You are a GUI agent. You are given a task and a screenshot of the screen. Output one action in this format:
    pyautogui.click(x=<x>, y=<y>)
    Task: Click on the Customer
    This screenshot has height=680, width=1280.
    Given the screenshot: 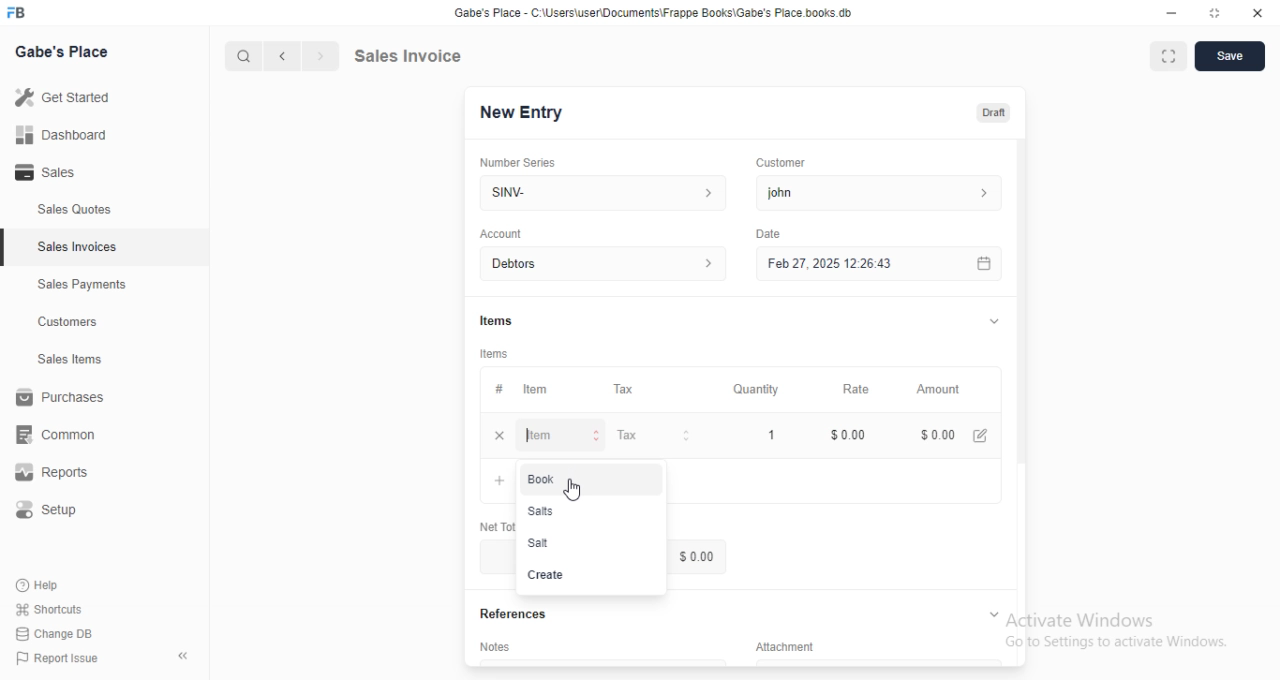 What is the action you would take?
    pyautogui.click(x=784, y=163)
    